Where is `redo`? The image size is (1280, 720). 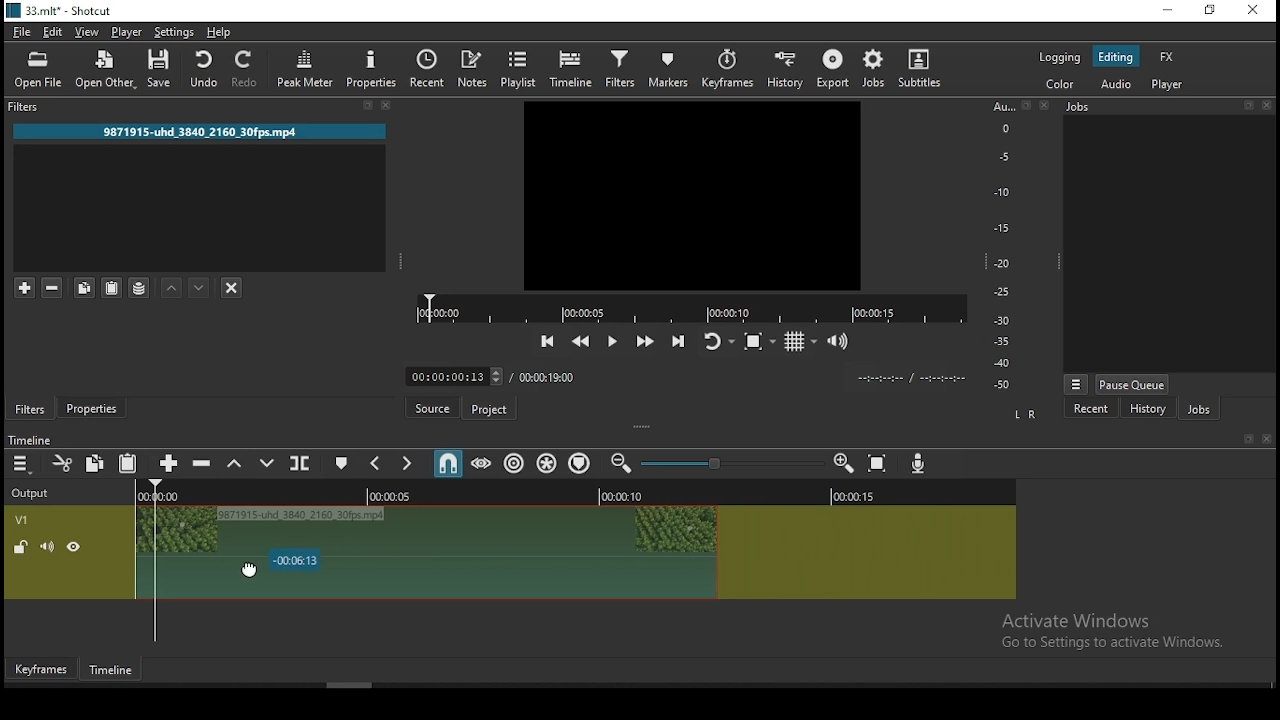
redo is located at coordinates (247, 72).